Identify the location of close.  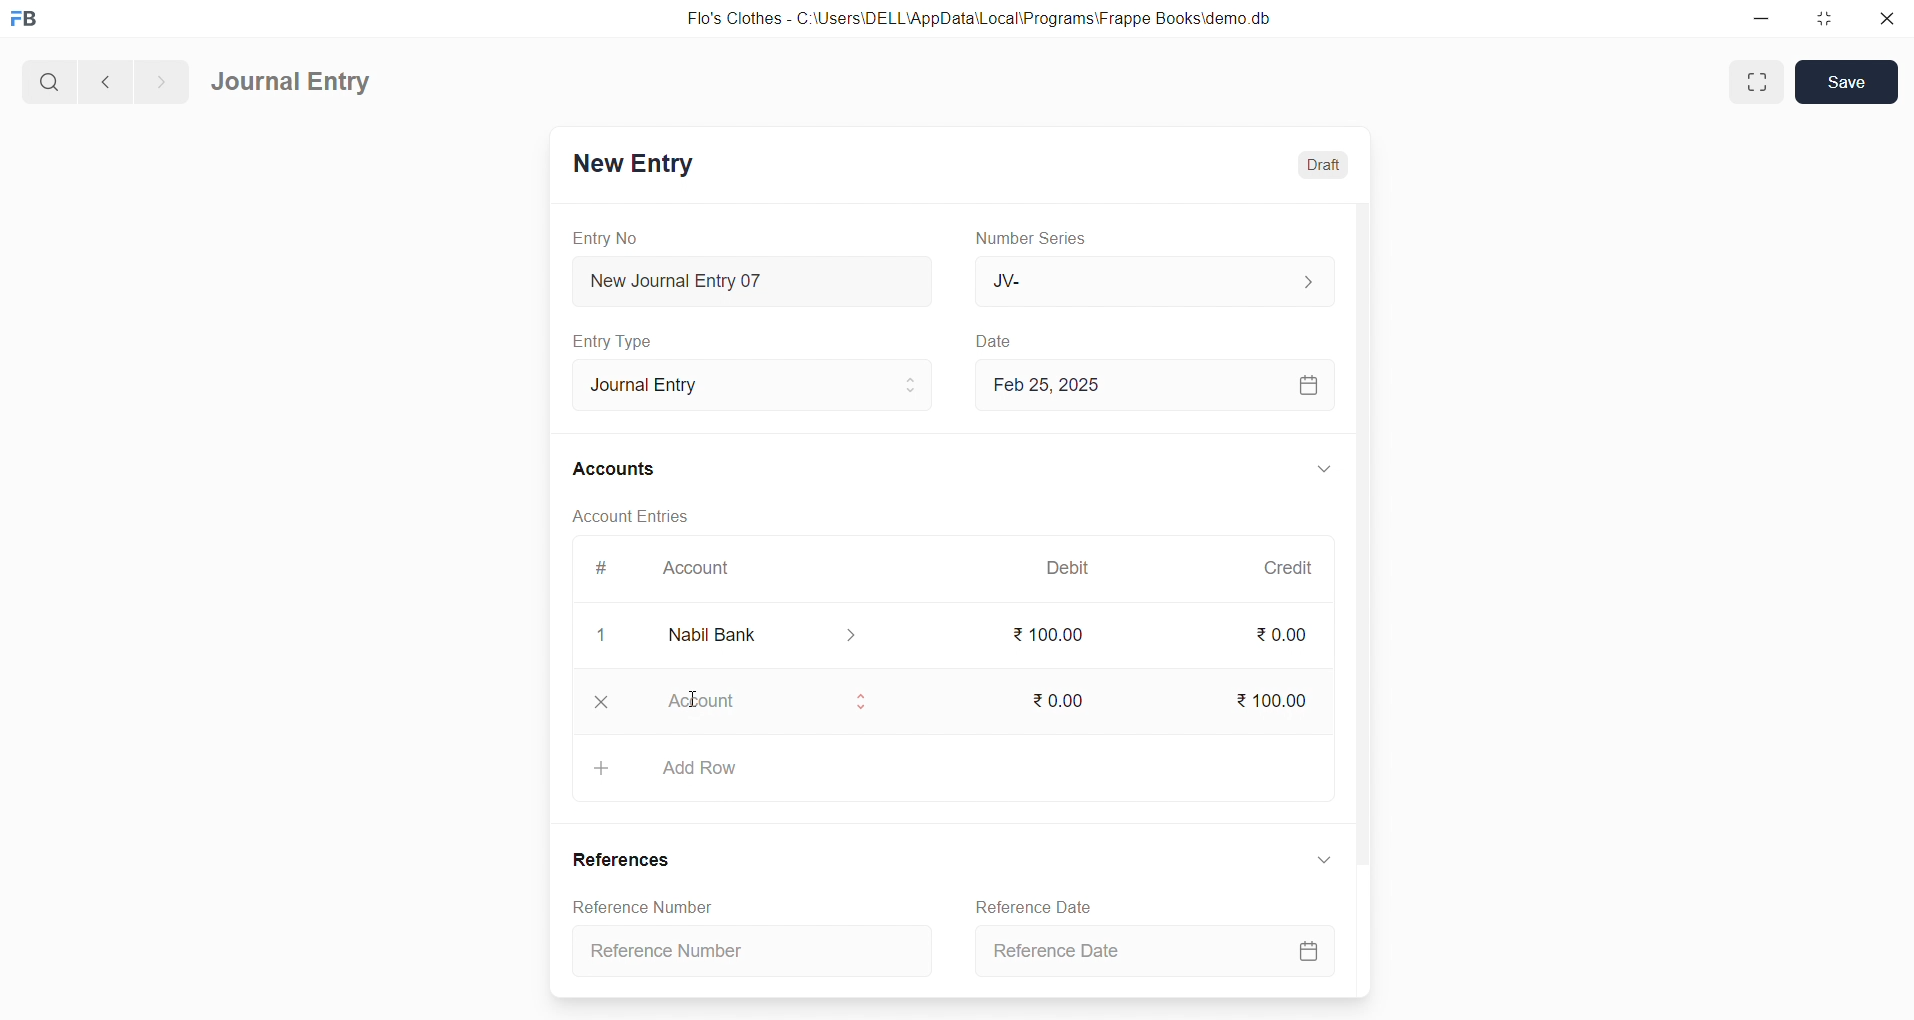
(1885, 20).